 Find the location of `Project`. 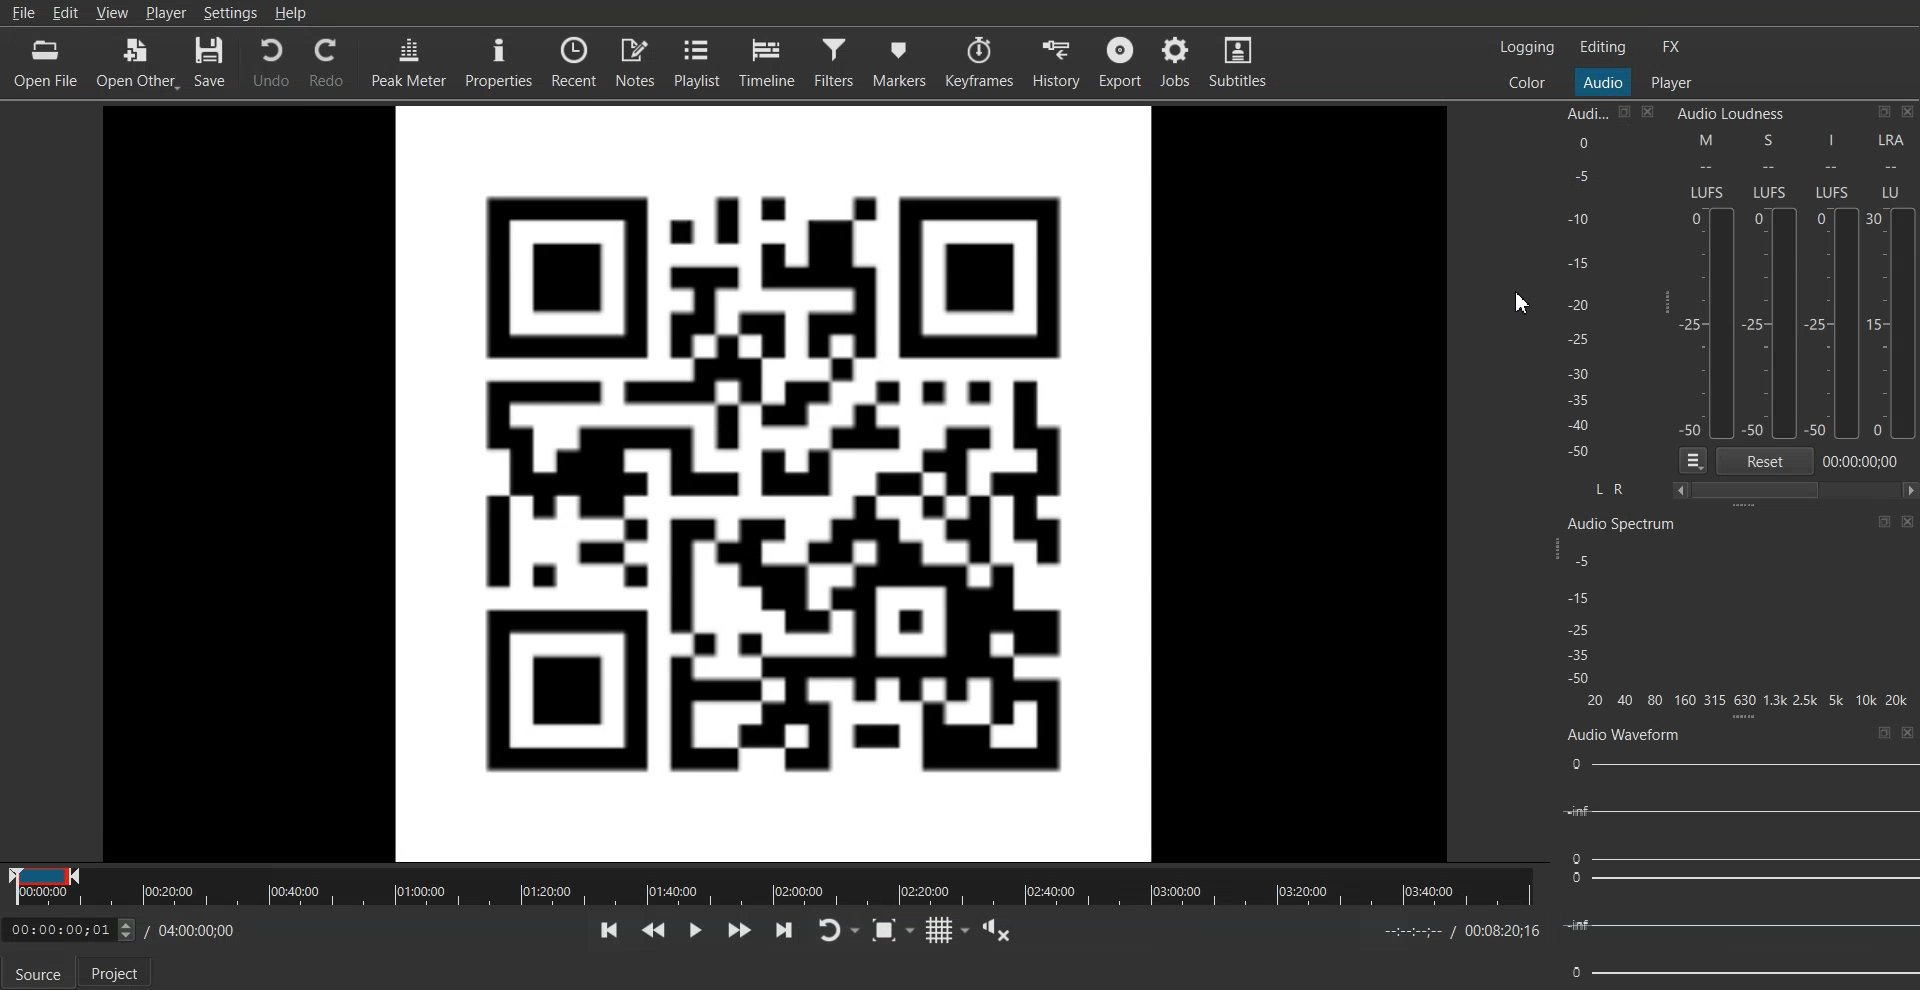

Project is located at coordinates (117, 972).